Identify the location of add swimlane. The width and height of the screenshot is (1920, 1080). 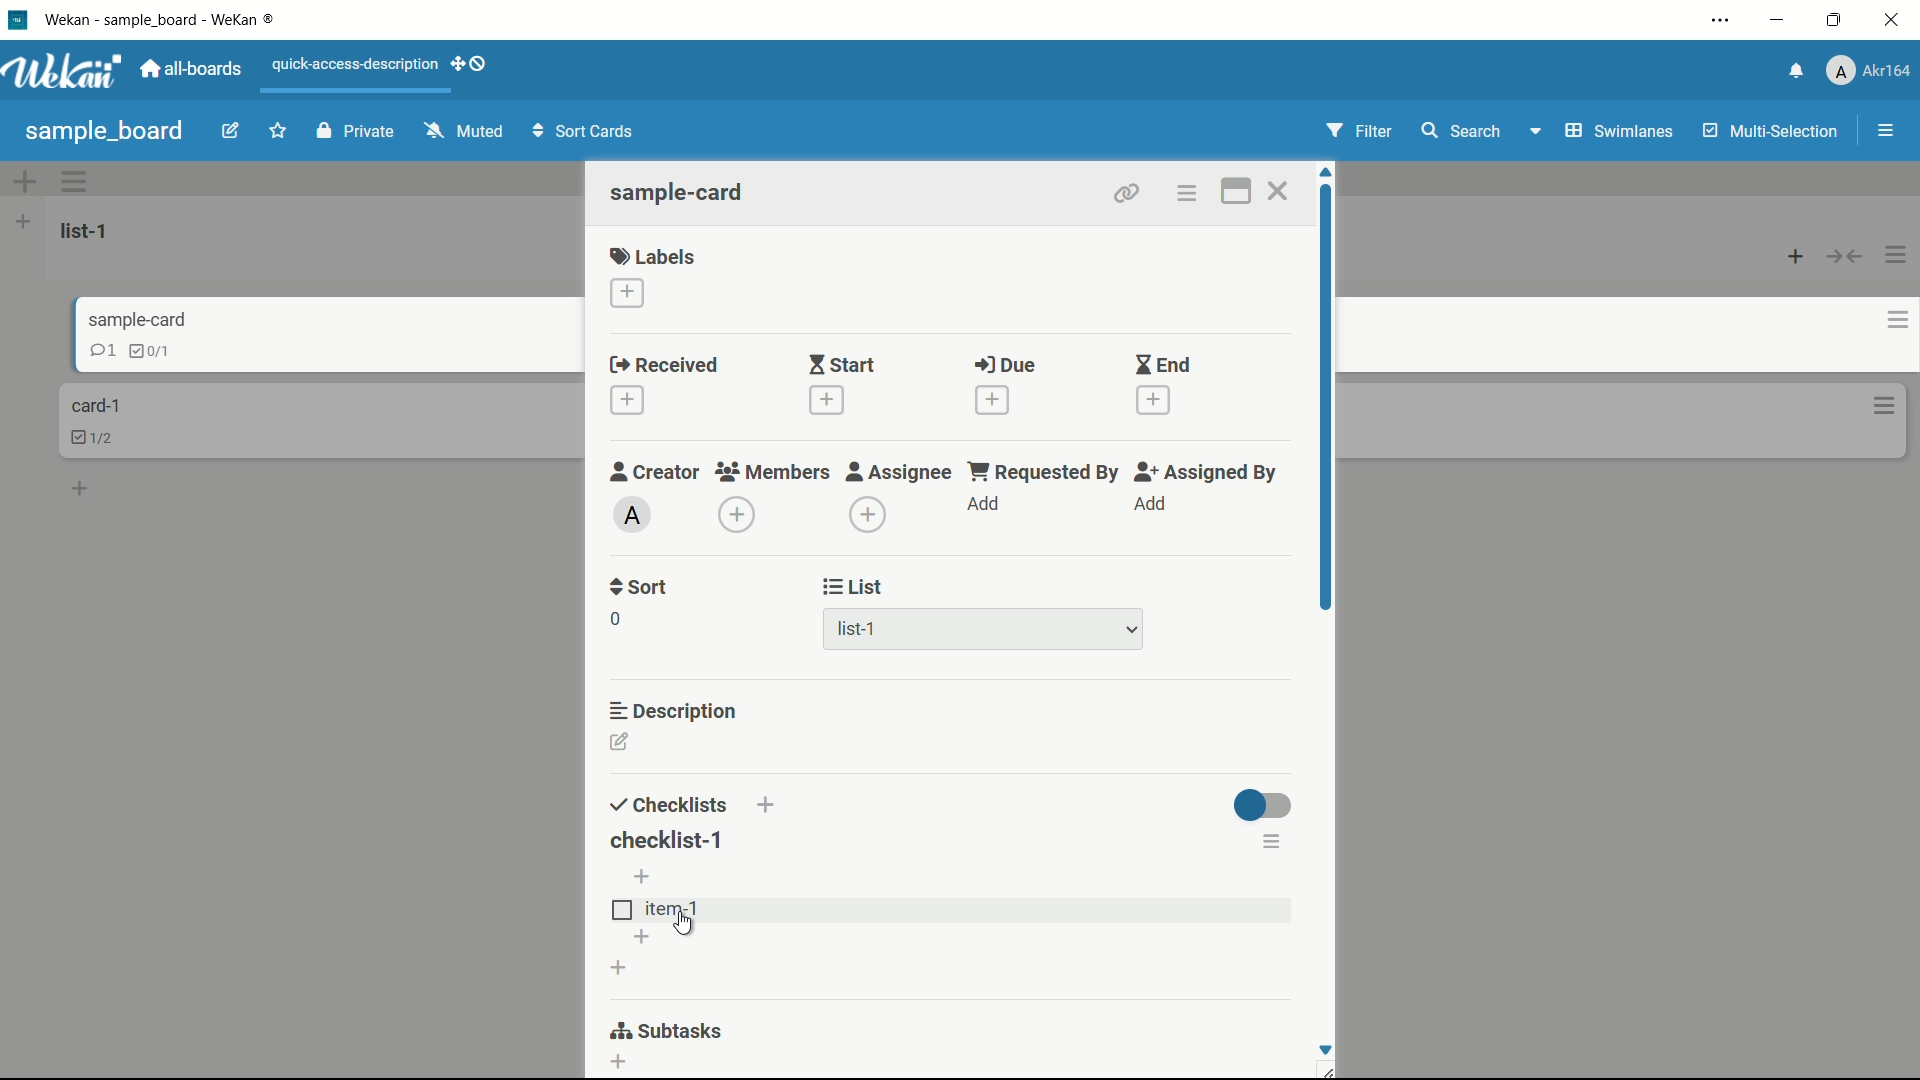
(25, 180).